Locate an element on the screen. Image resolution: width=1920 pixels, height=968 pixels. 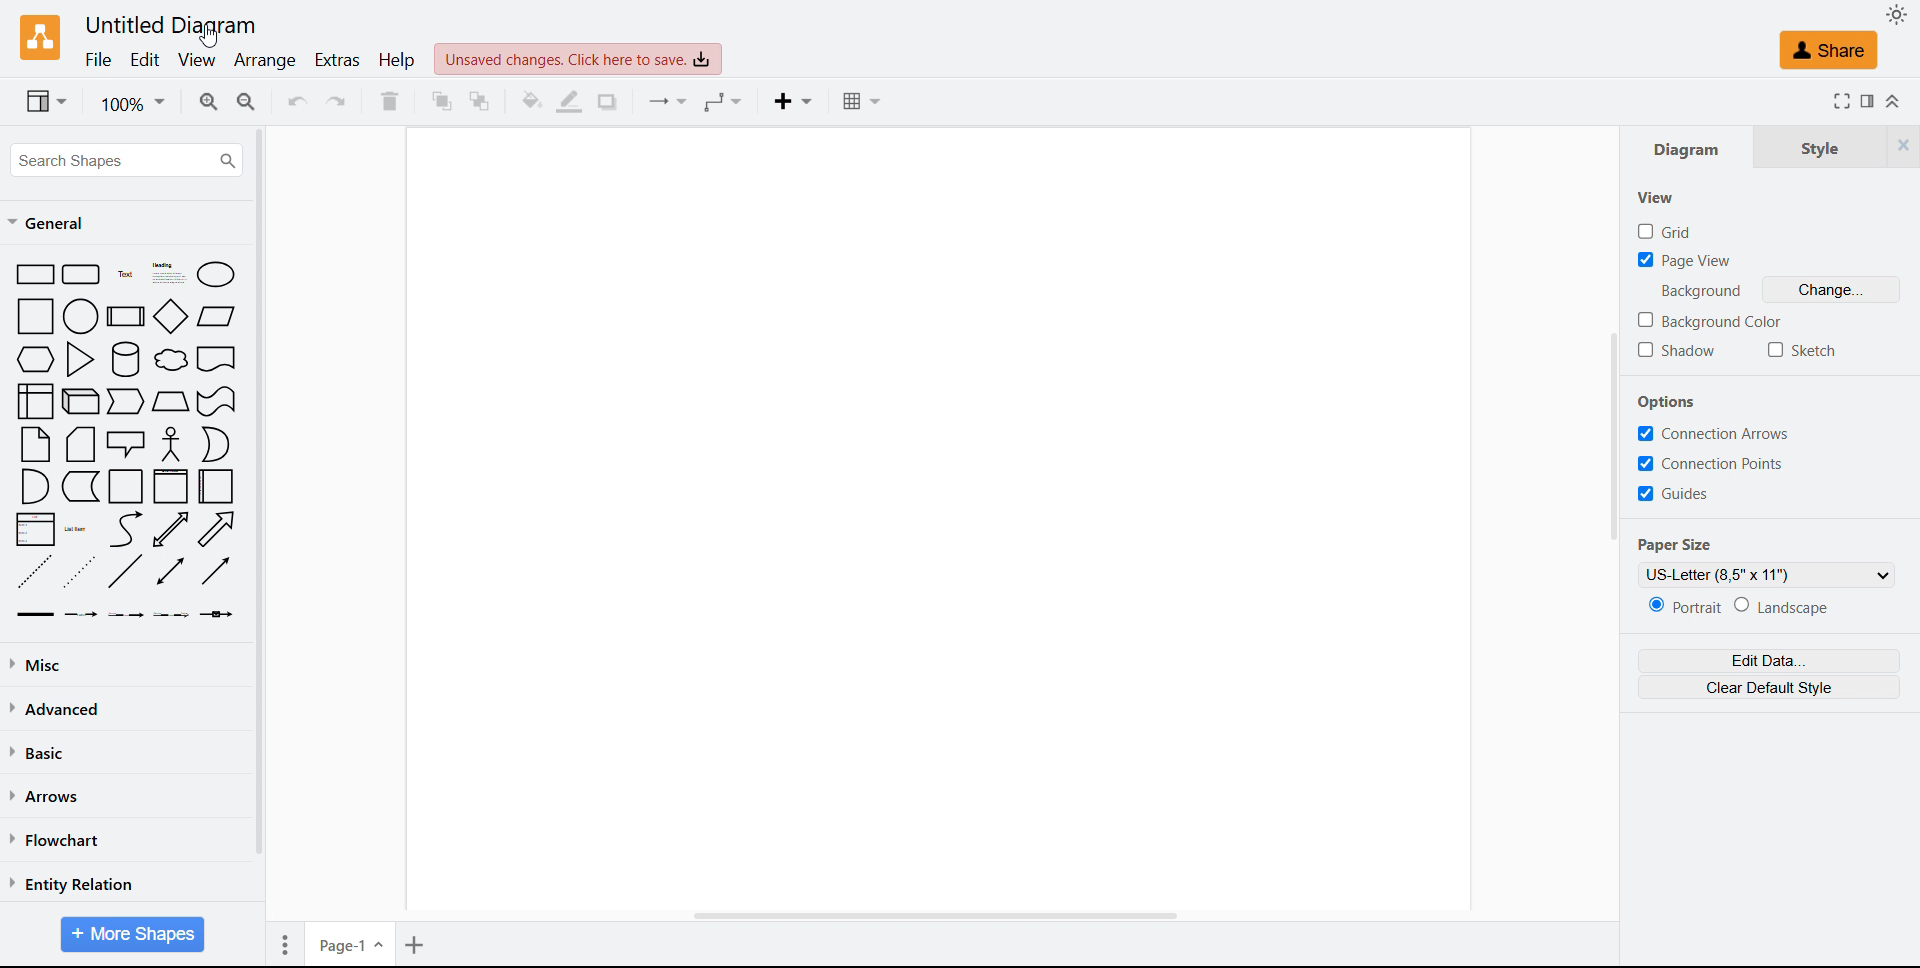
General  is located at coordinates (51, 223).